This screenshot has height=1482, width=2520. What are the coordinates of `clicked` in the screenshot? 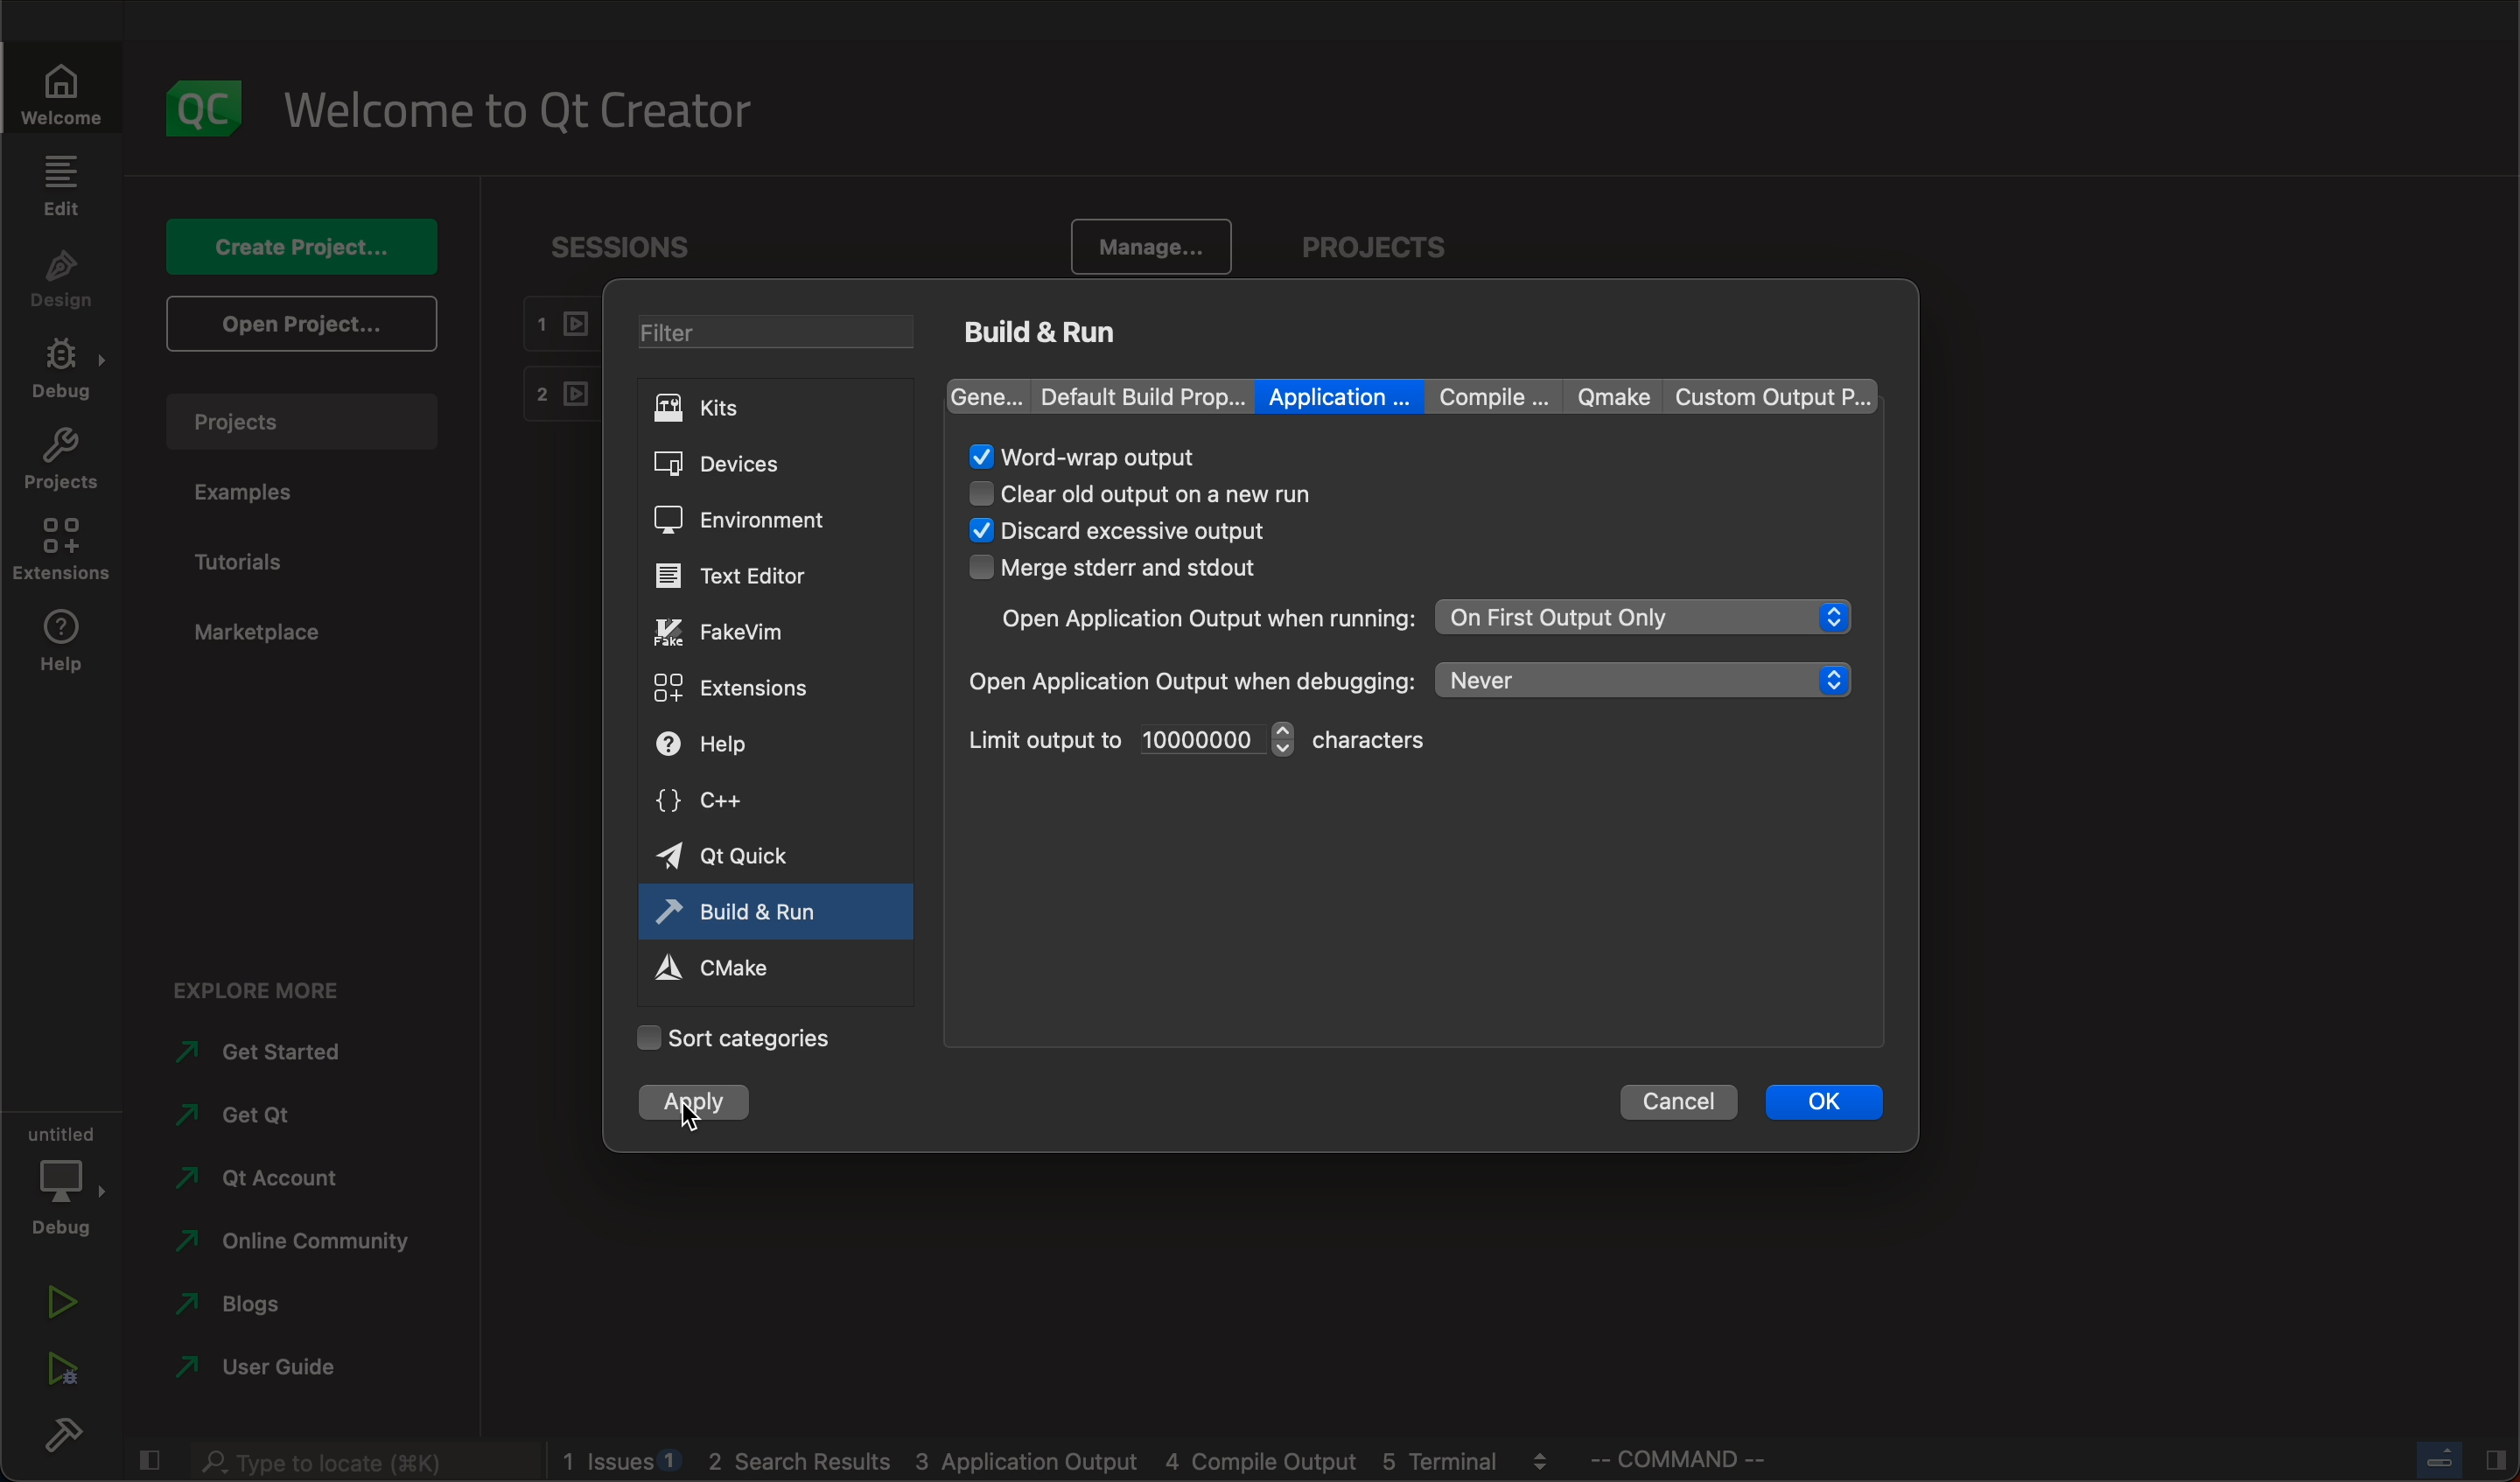 It's located at (701, 1103).